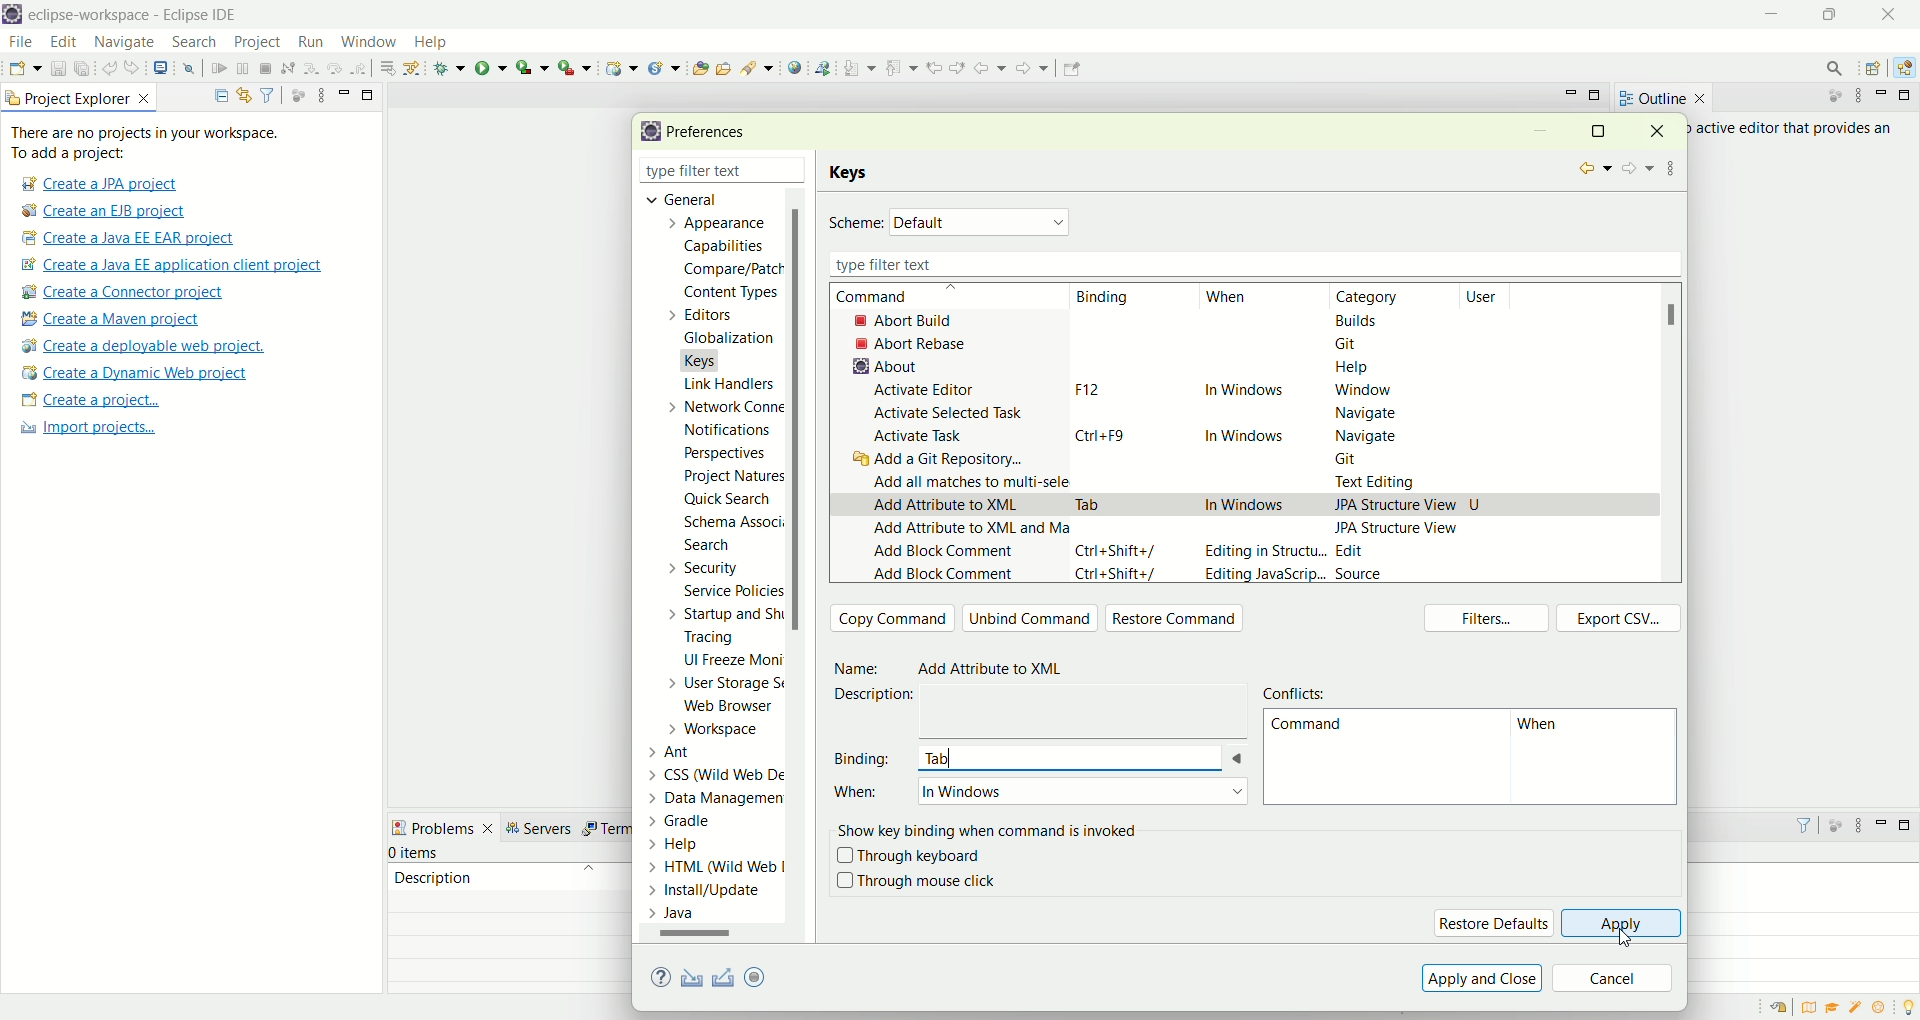  I want to click on focus on active task, so click(1834, 824).